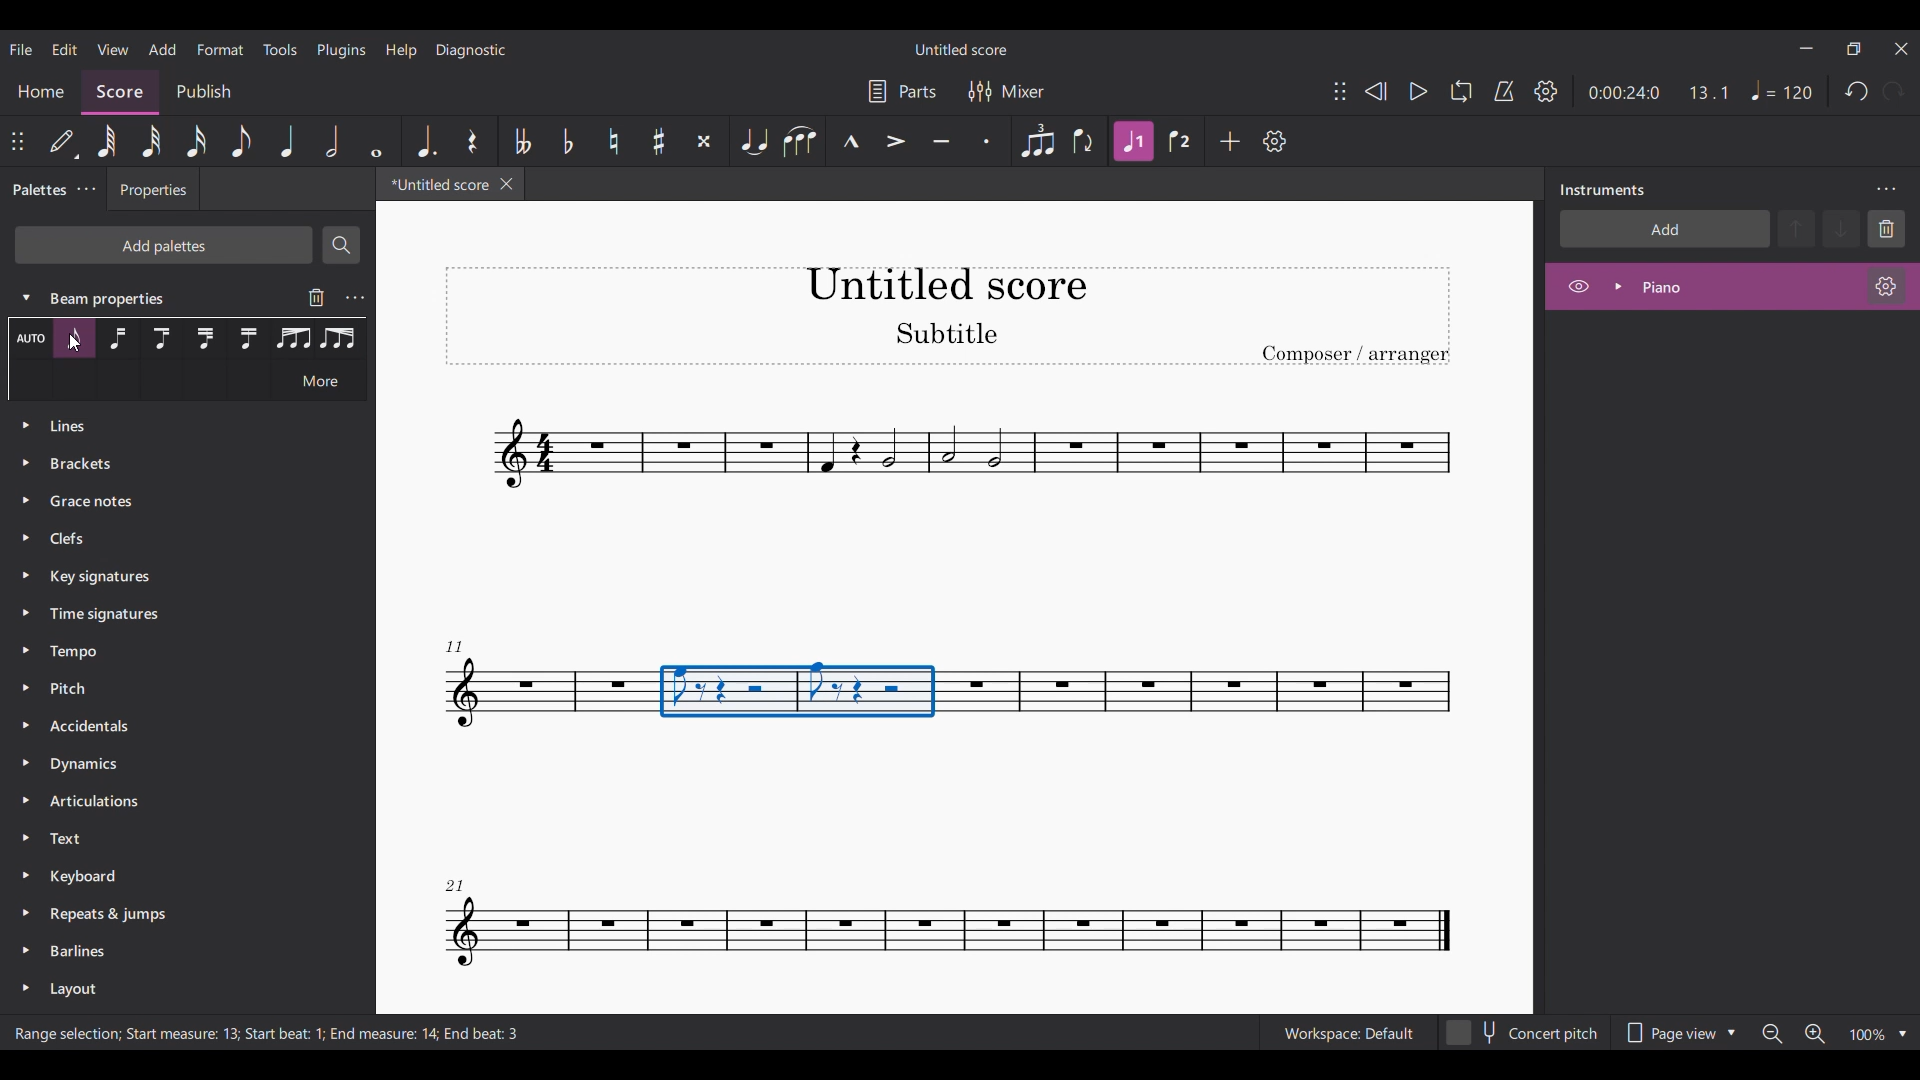  What do you see at coordinates (74, 338) in the screenshot?
I see `Highlighted as current selection` at bounding box center [74, 338].